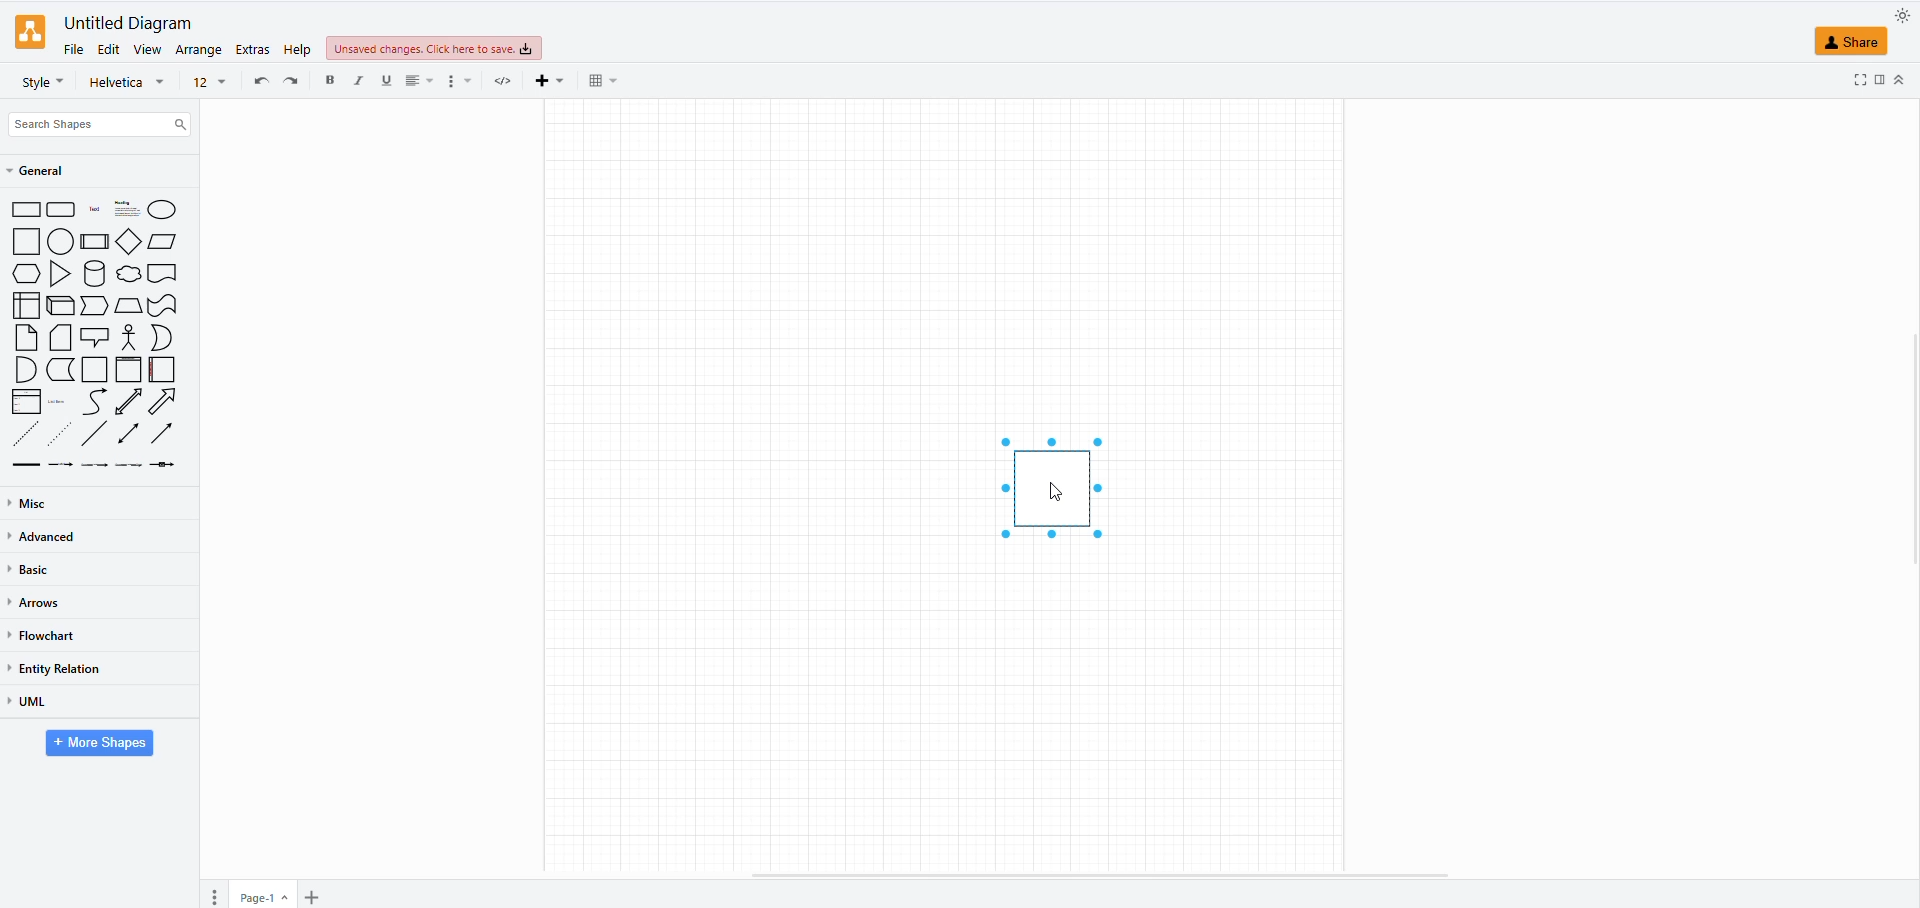 This screenshot has height=908, width=1920. What do you see at coordinates (129, 274) in the screenshot?
I see `cloud` at bounding box center [129, 274].